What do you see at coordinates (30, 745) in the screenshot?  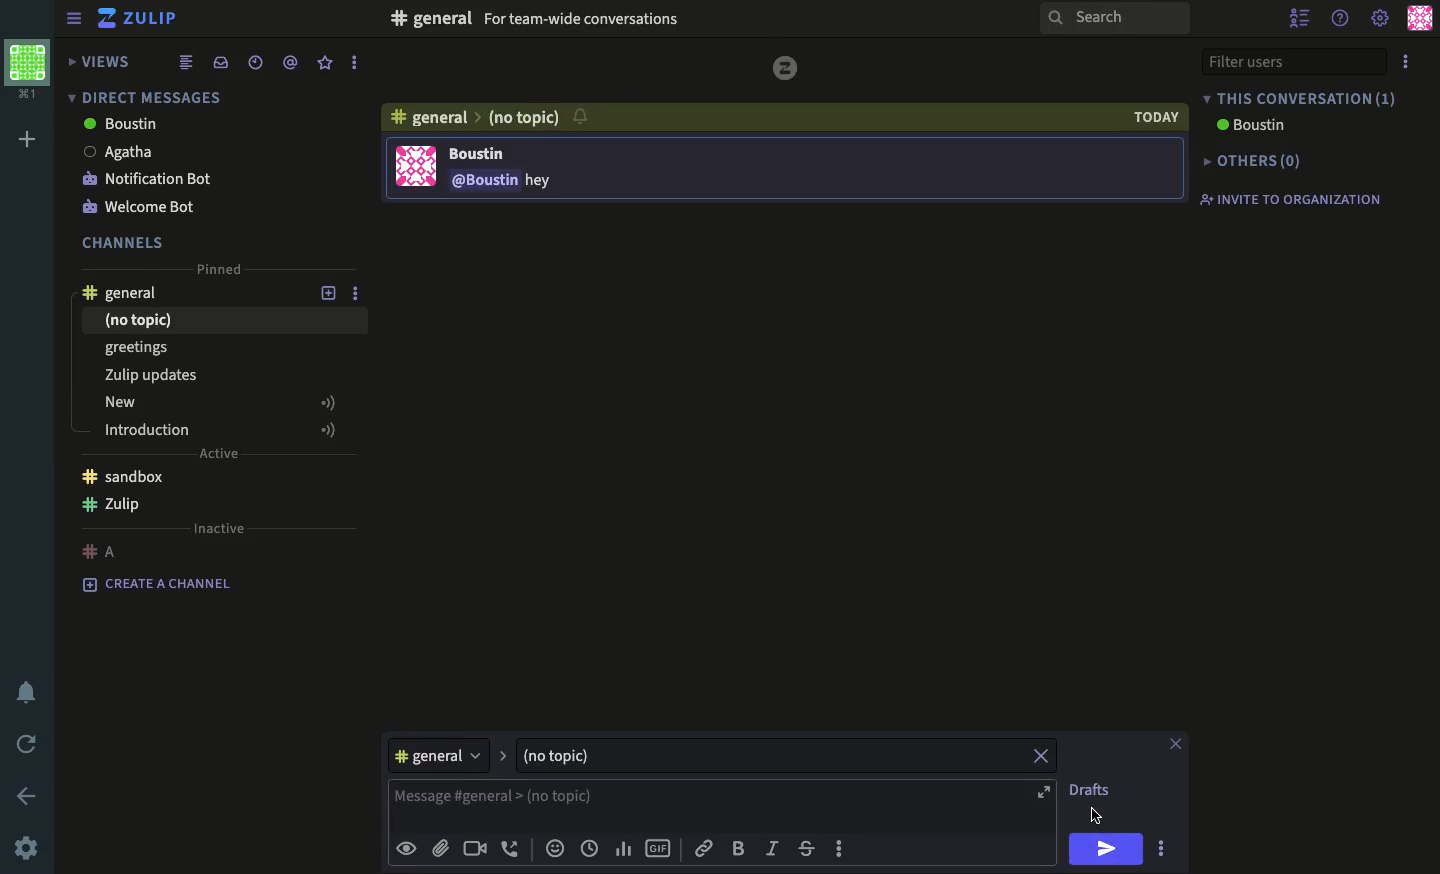 I see `refresh` at bounding box center [30, 745].